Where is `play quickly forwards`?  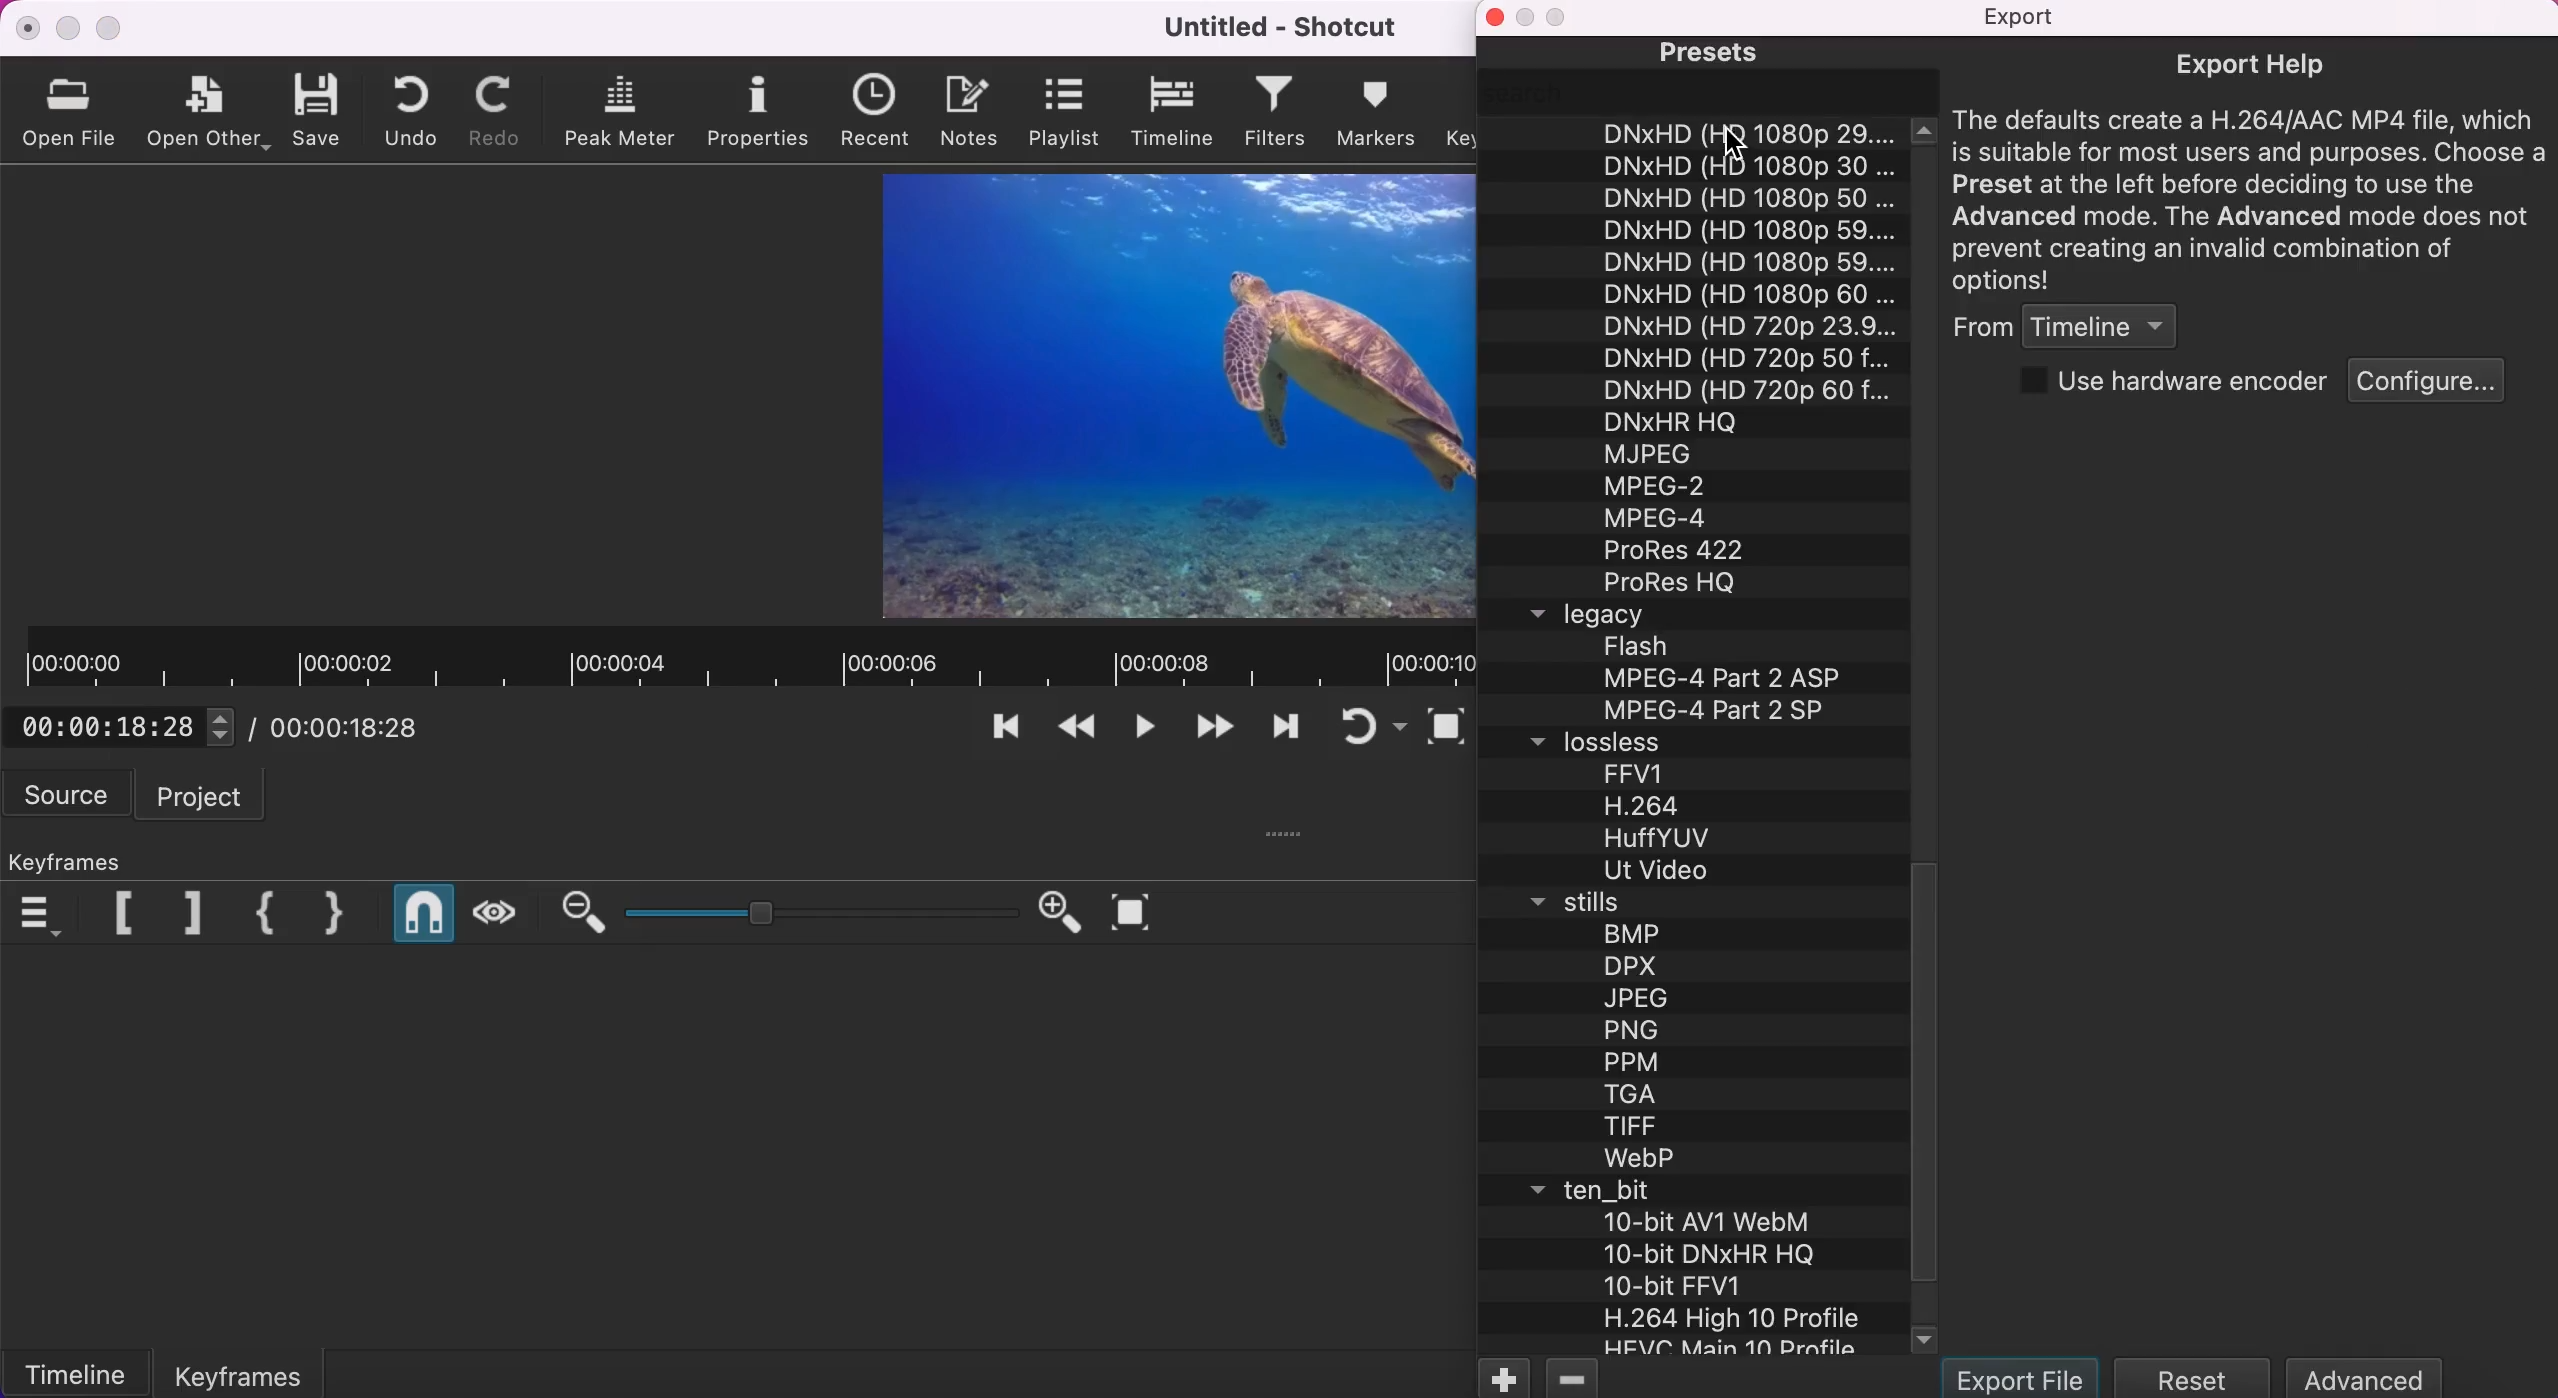
play quickly forwards is located at coordinates (1287, 727).